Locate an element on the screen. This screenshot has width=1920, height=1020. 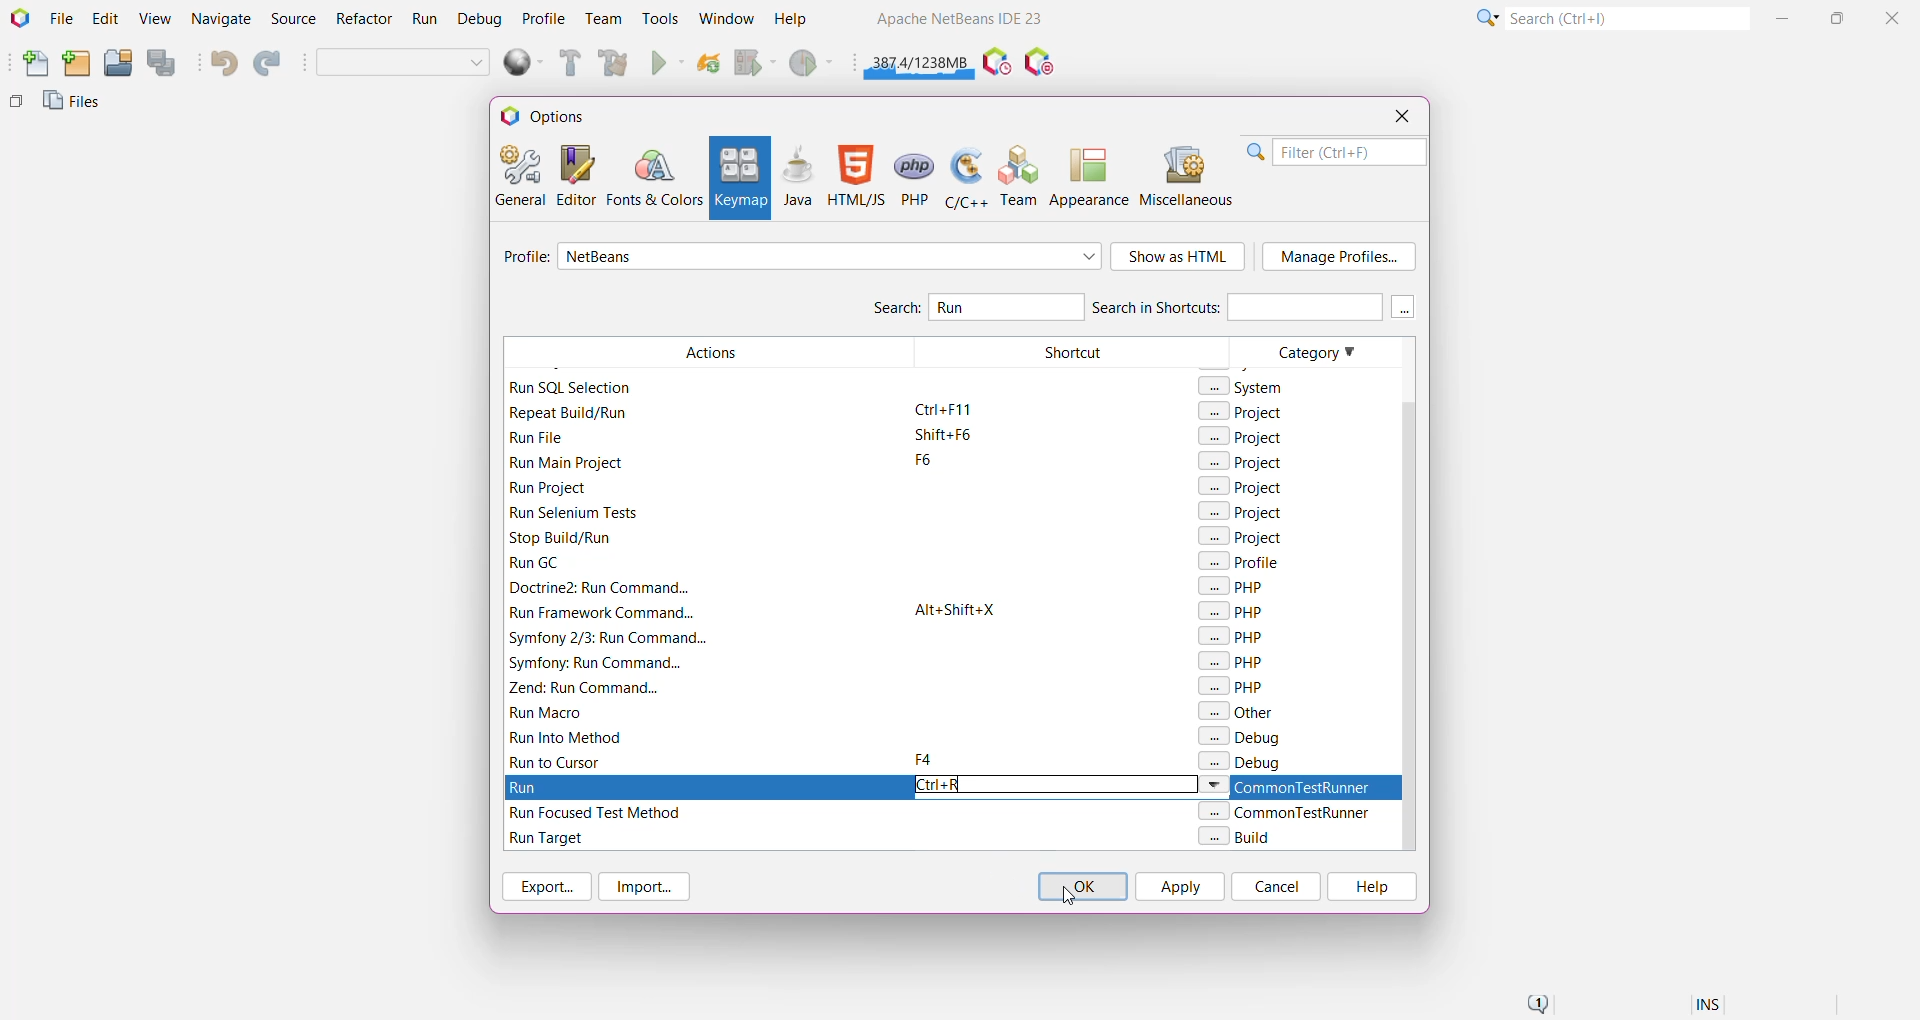
More keys is located at coordinates (1404, 307).